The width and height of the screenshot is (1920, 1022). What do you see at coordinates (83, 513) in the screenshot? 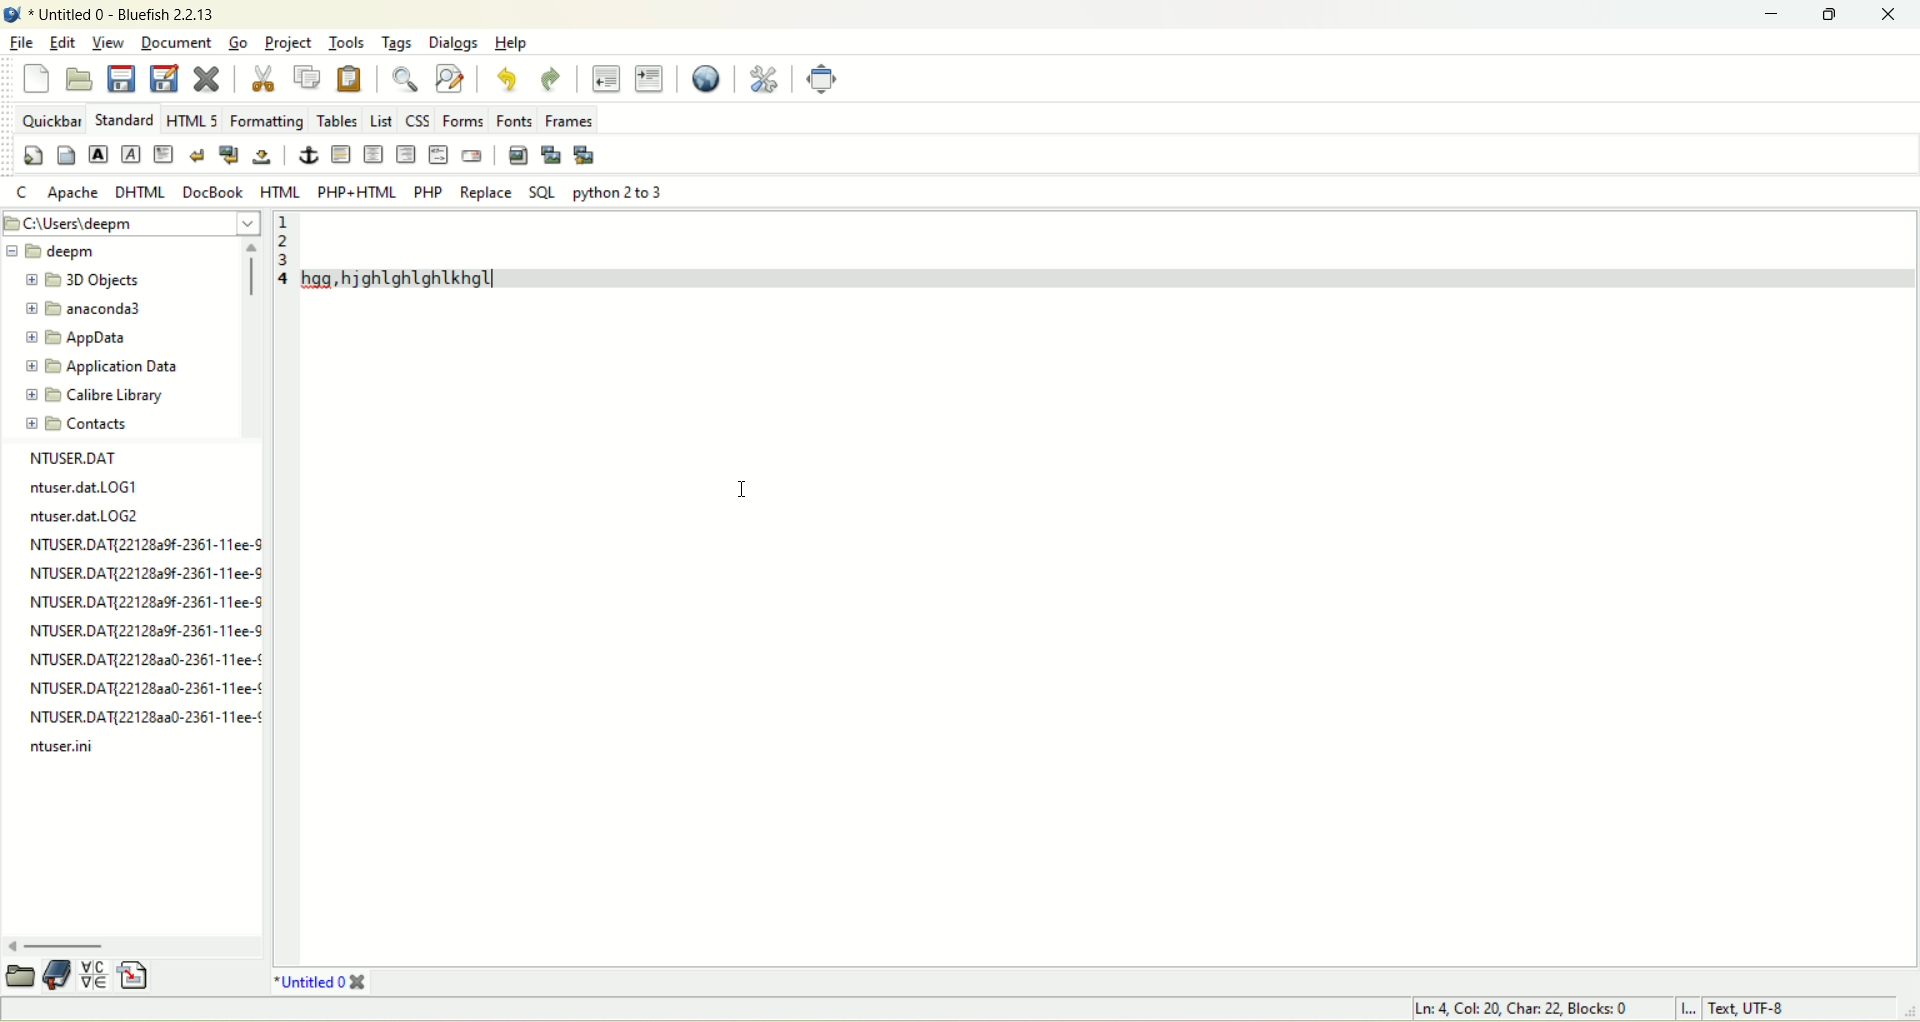
I see `ntuser.dat.LOG2` at bounding box center [83, 513].